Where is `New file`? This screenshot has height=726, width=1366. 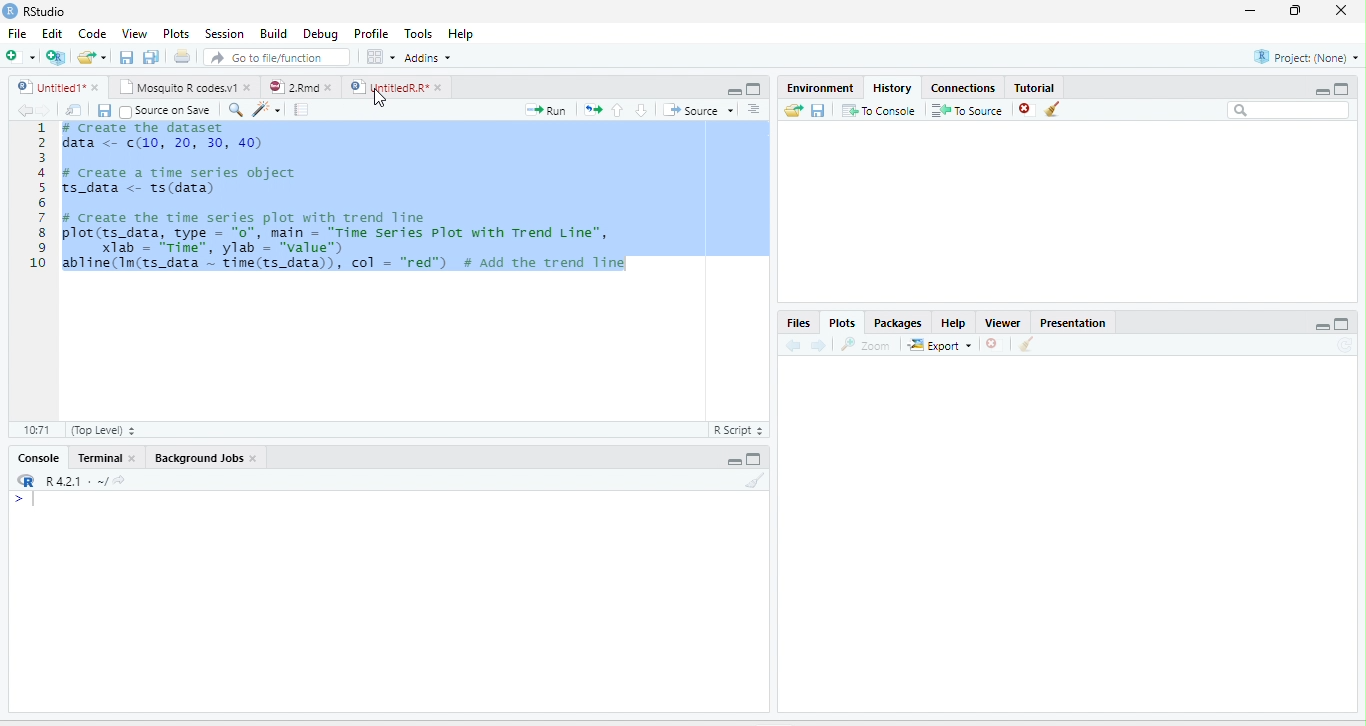 New file is located at coordinates (19, 56).